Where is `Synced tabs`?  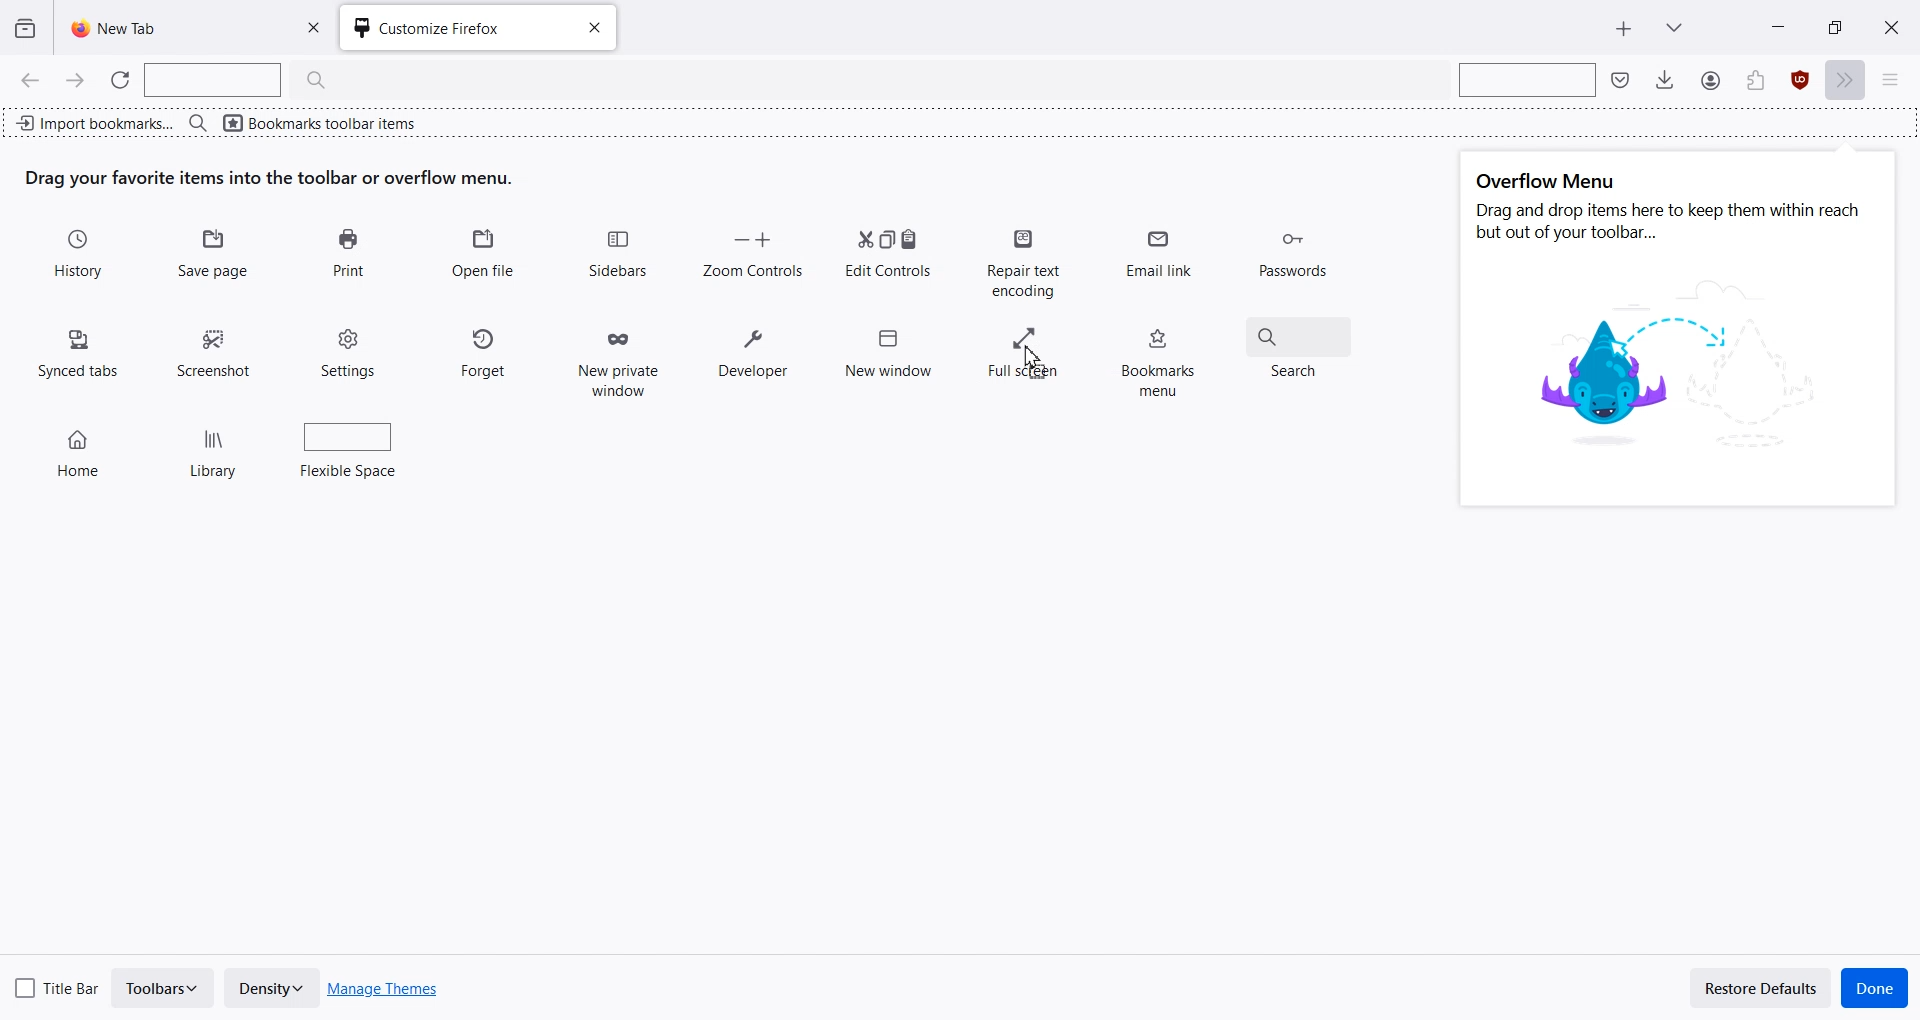 Synced tabs is located at coordinates (79, 350).